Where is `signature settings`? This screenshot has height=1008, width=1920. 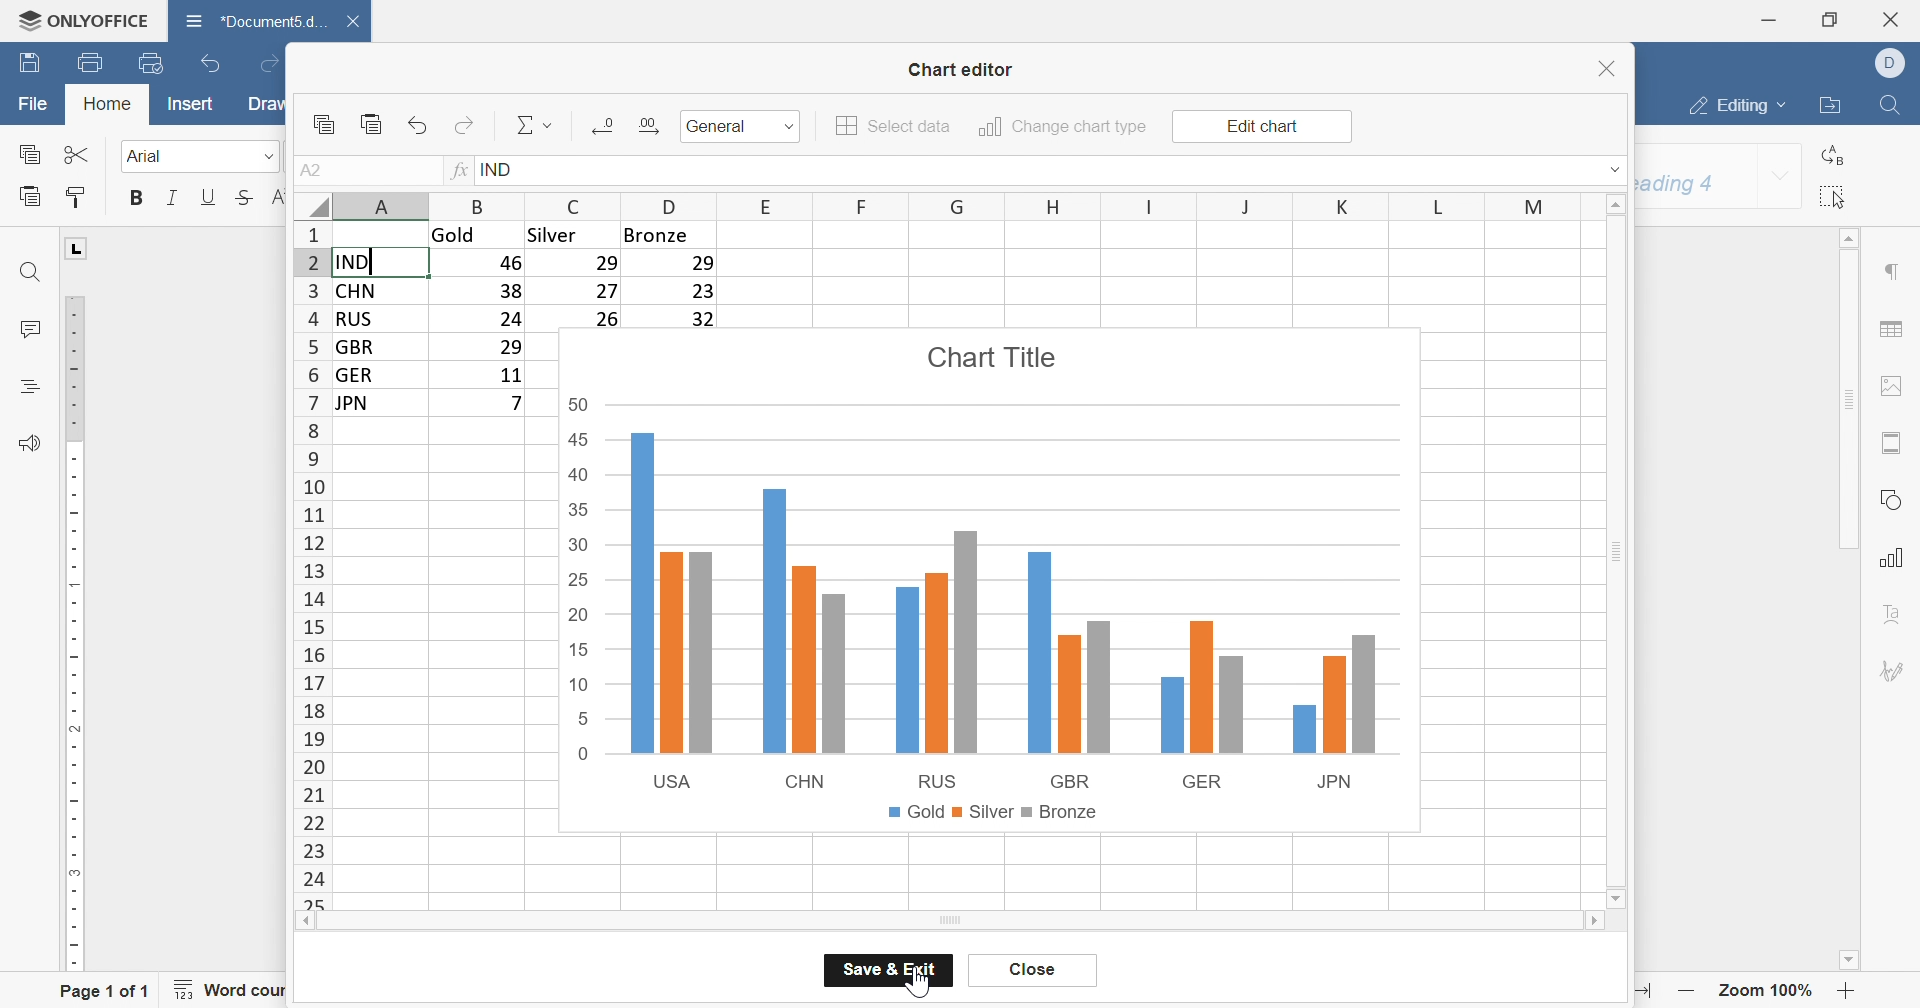
signature settings is located at coordinates (1900, 670).